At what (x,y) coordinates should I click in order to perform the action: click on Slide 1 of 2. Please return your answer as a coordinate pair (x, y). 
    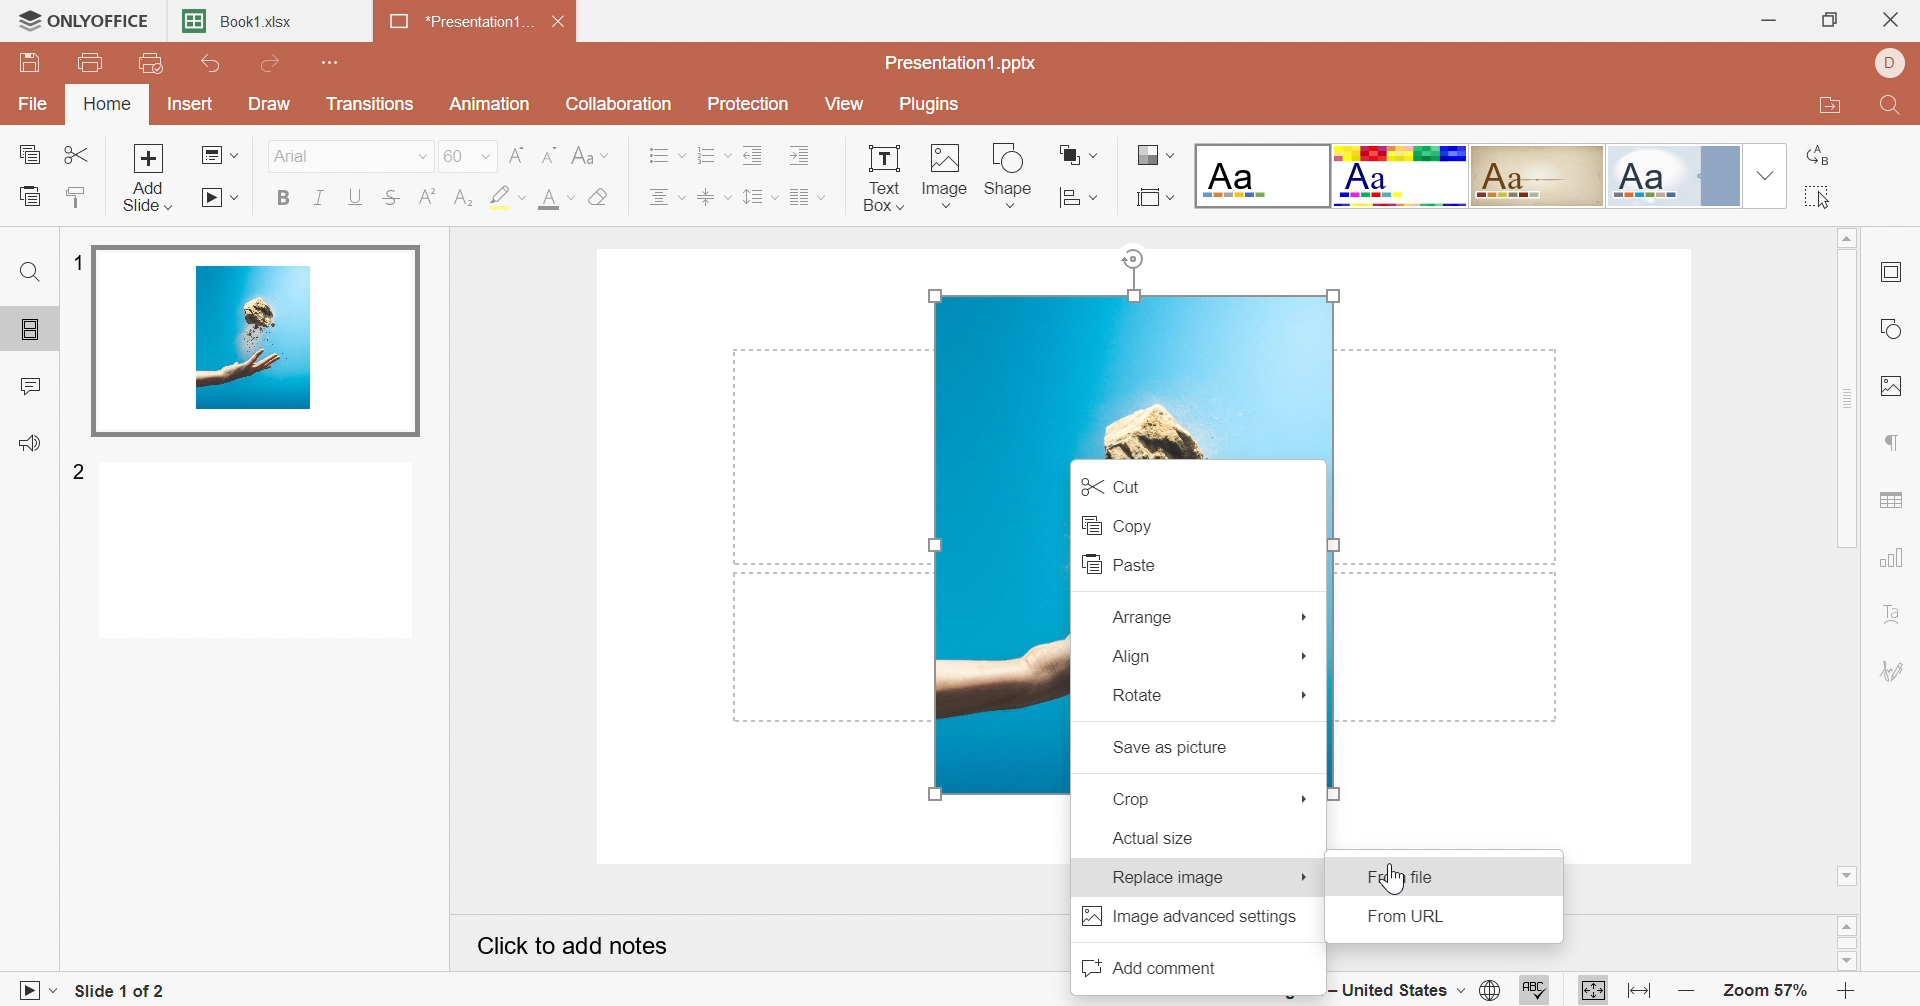
    Looking at the image, I should click on (114, 992).